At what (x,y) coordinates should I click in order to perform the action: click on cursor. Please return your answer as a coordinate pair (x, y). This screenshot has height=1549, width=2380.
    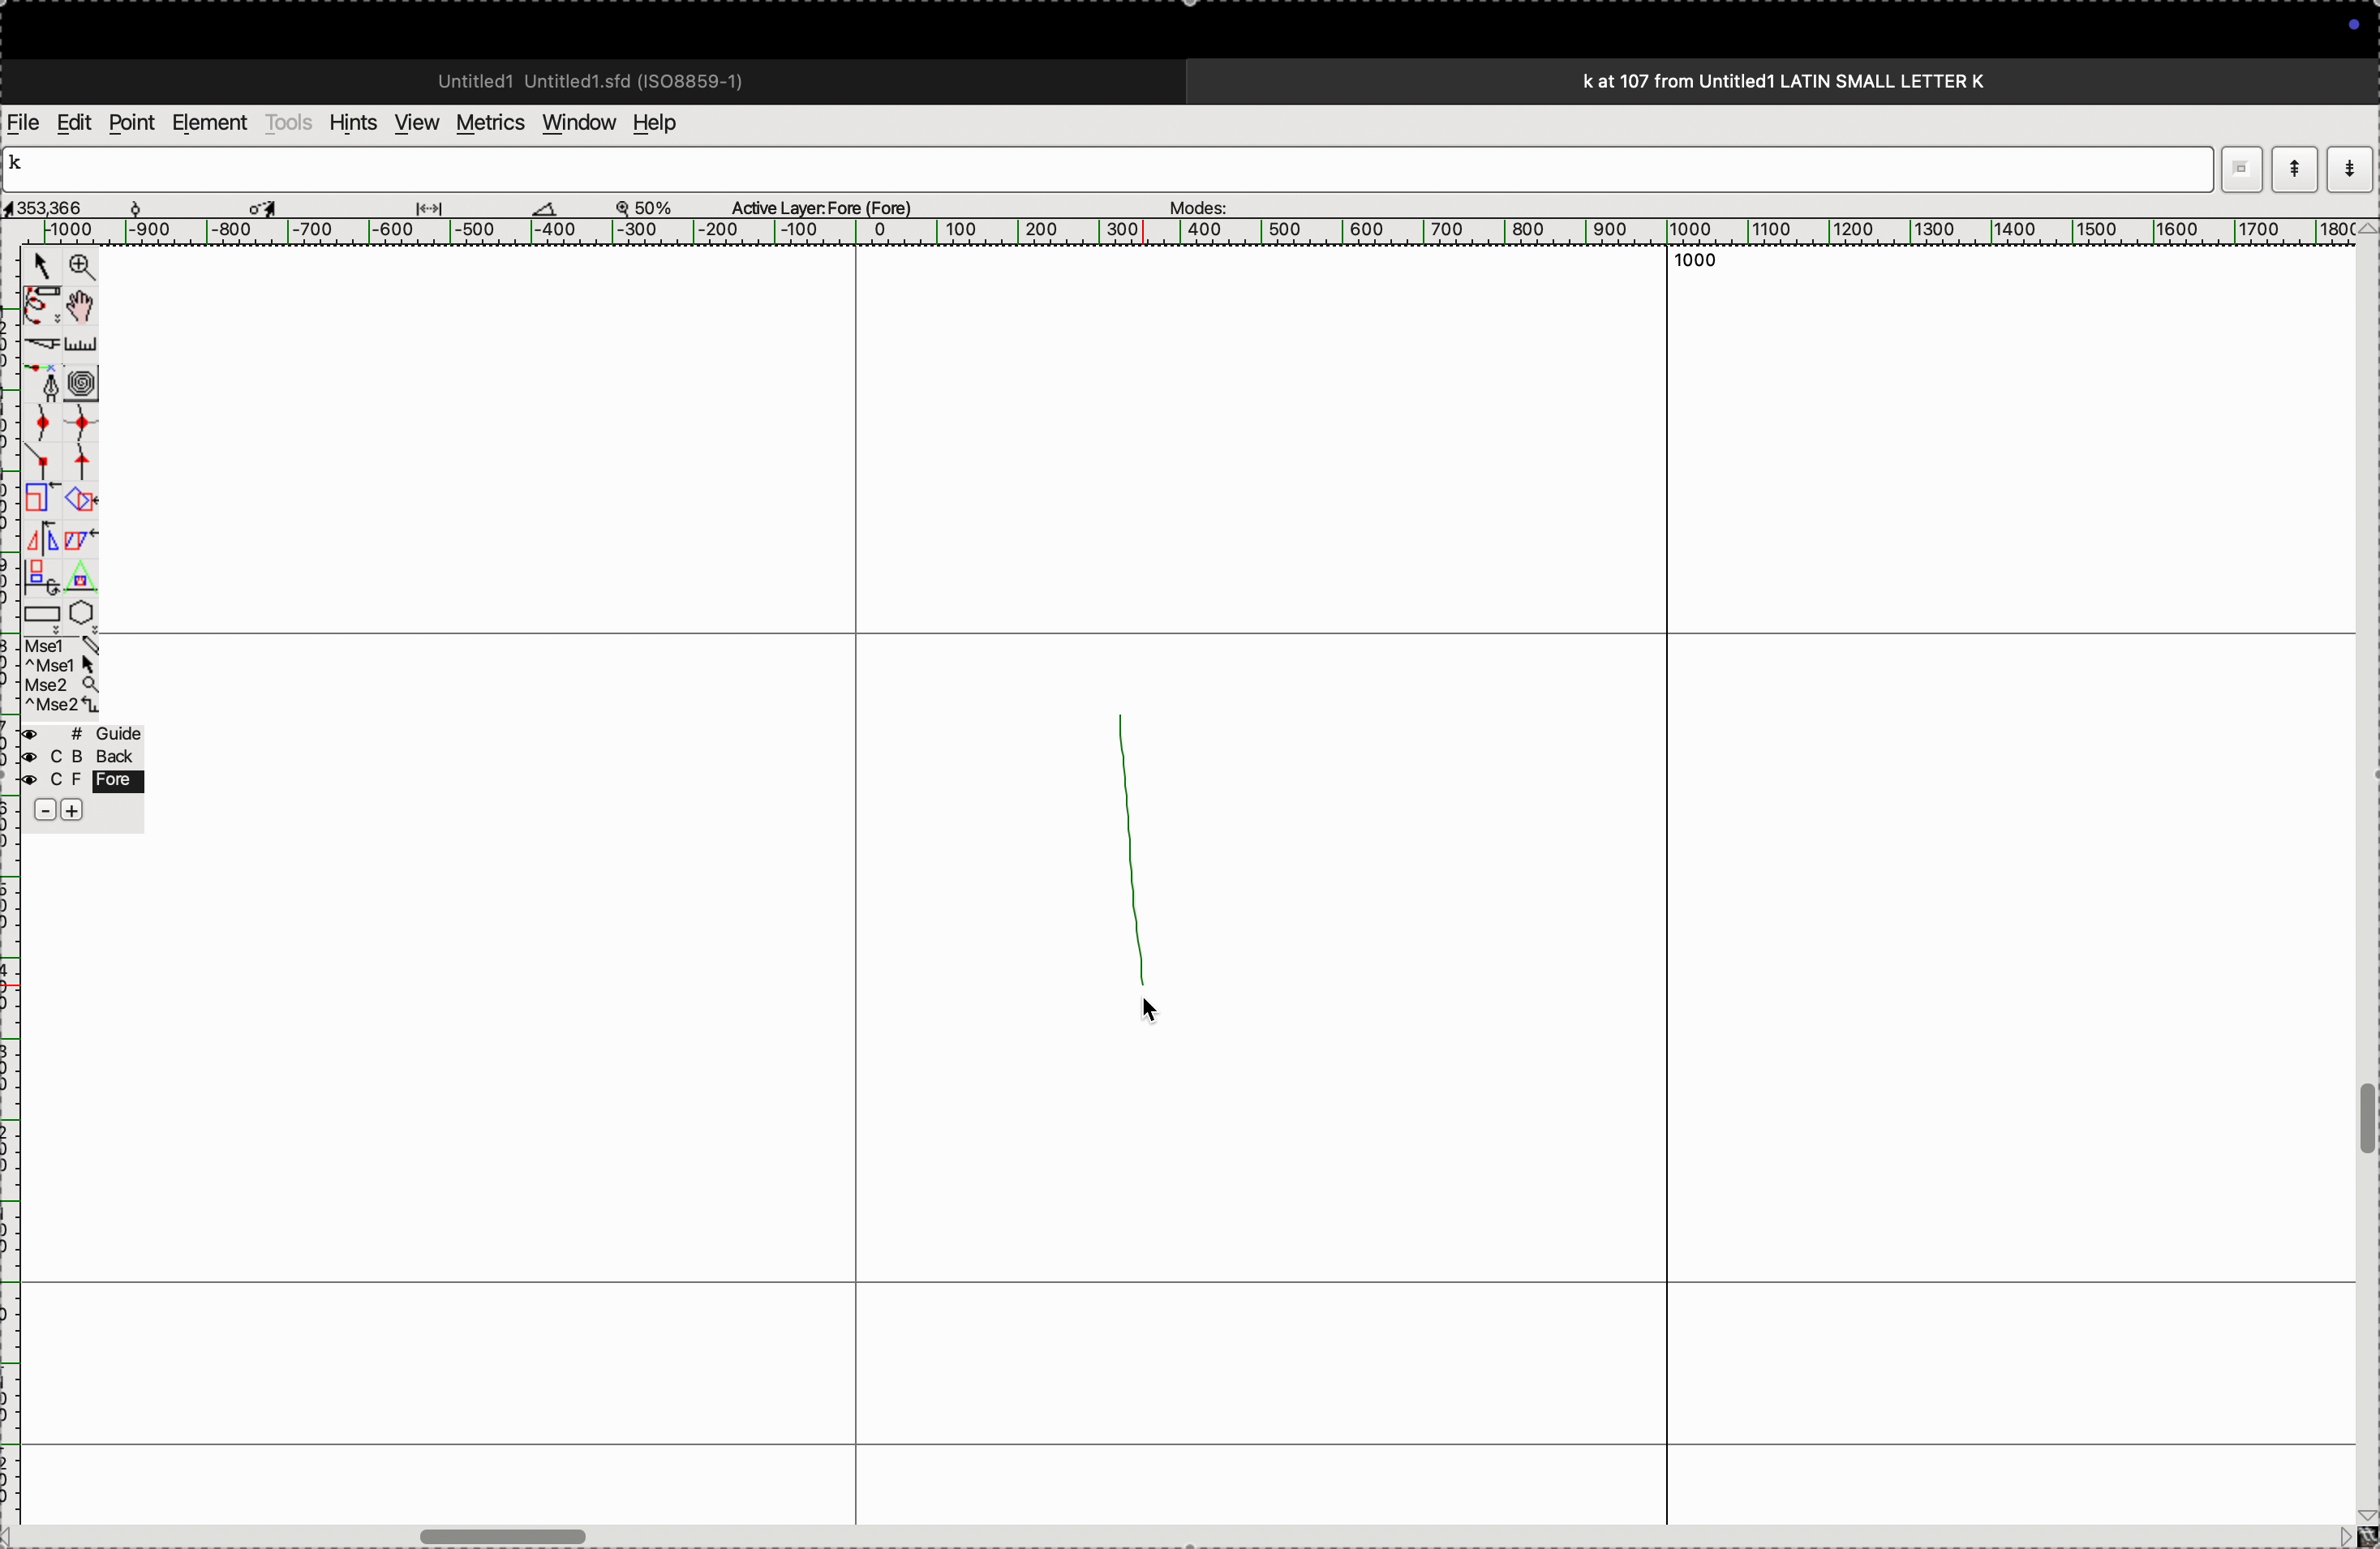
    Looking at the image, I should click on (268, 205).